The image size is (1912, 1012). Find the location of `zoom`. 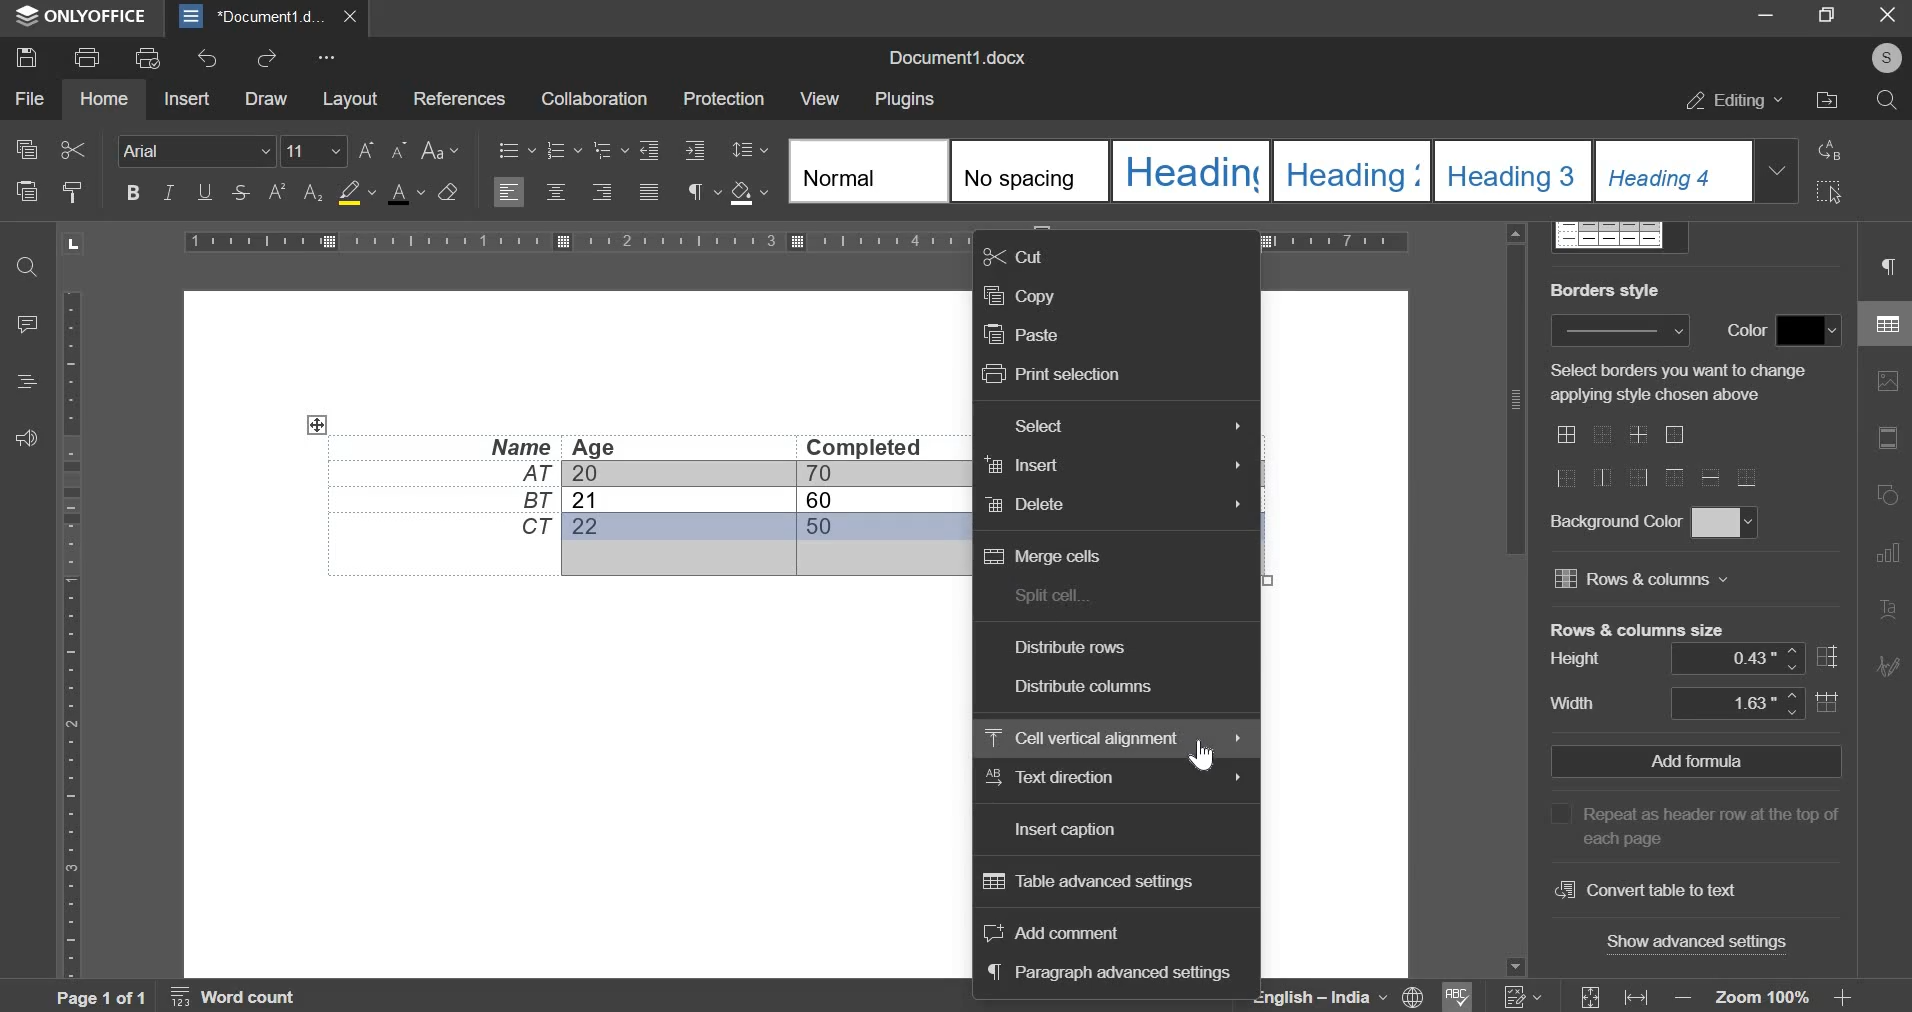

zoom is located at coordinates (1766, 996).